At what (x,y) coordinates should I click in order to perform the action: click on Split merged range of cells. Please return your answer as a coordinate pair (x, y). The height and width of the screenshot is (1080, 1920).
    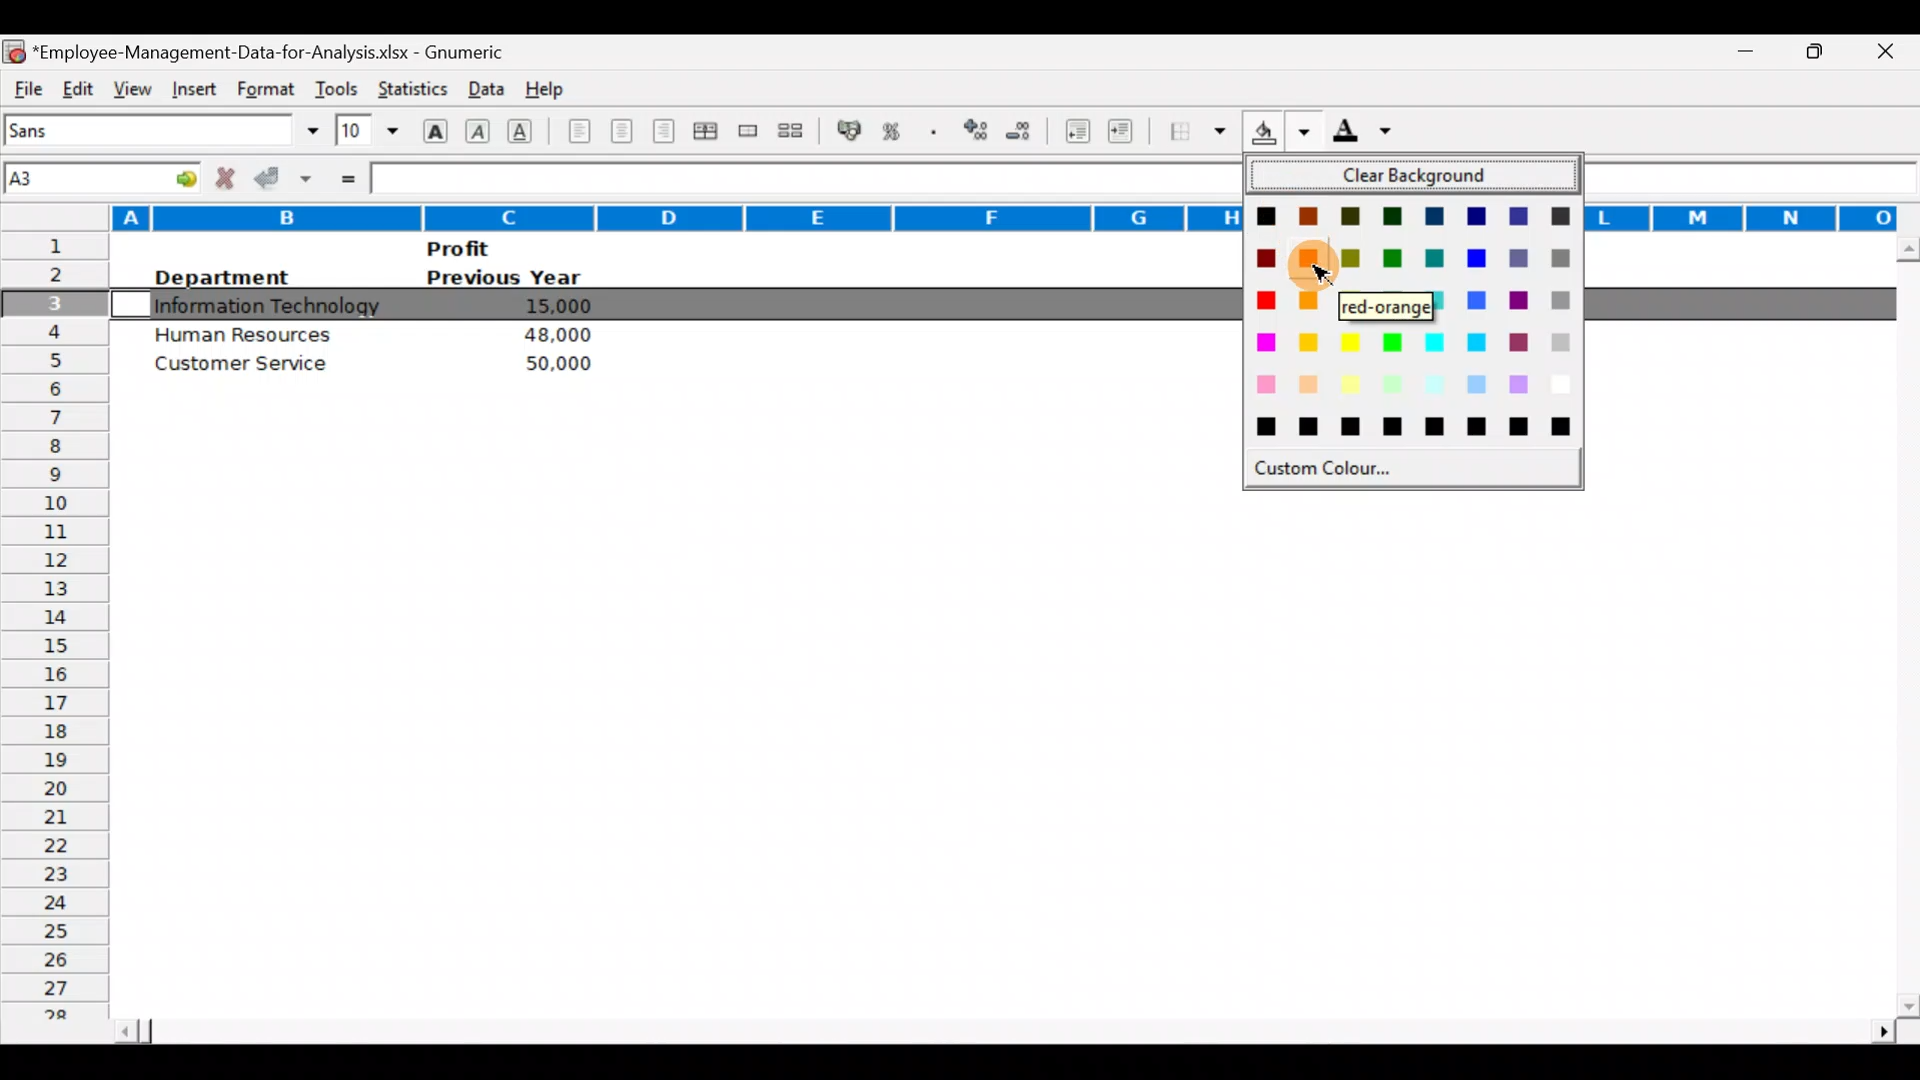
    Looking at the image, I should click on (791, 131).